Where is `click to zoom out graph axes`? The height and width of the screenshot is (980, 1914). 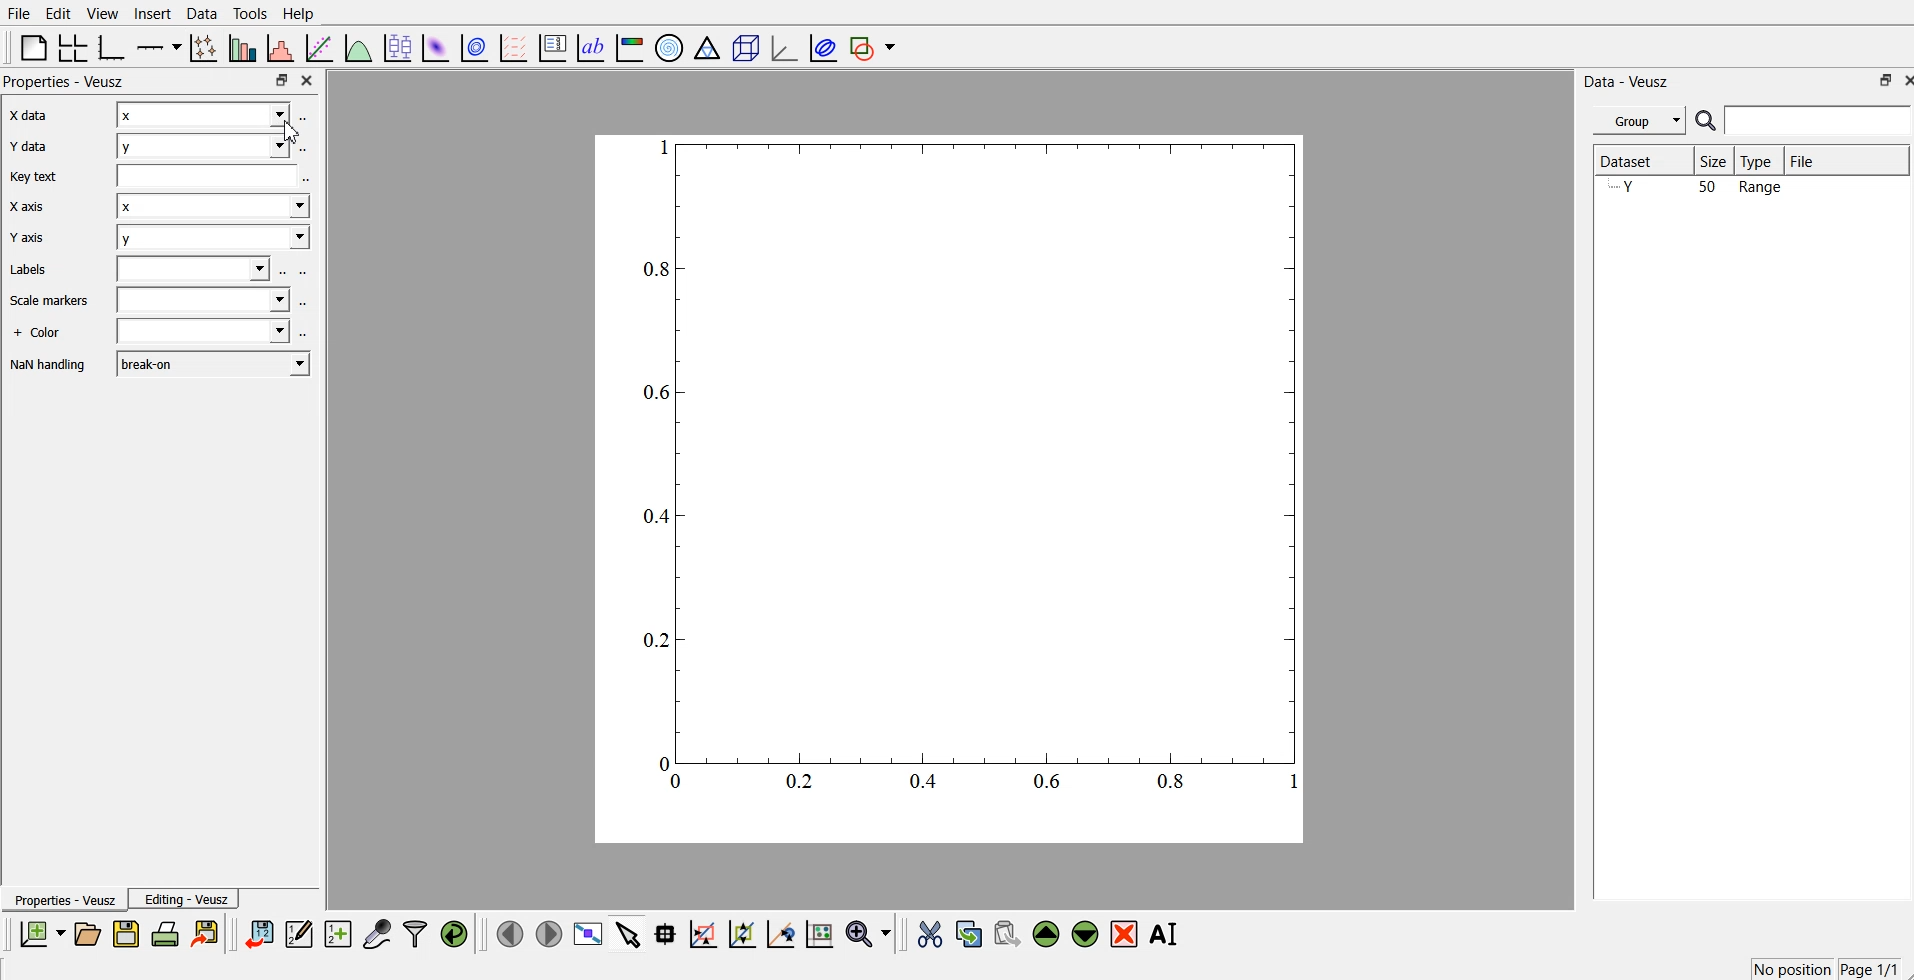 click to zoom out graph axes is located at coordinates (743, 935).